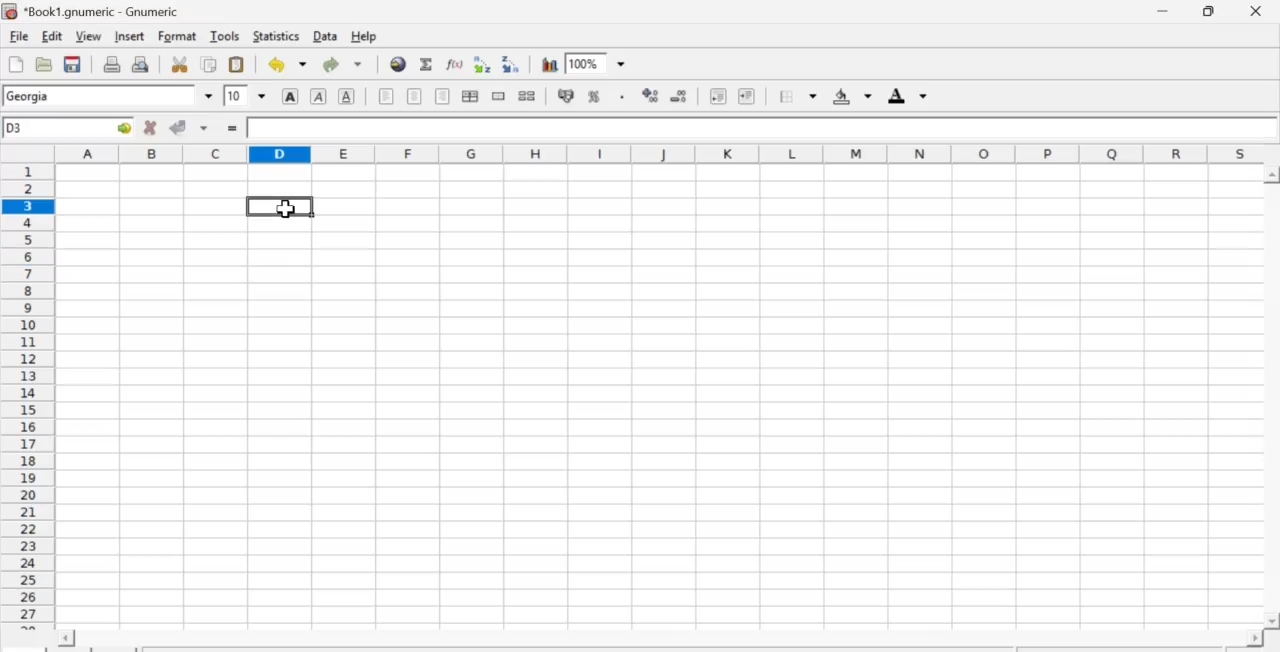  Describe the element at coordinates (13, 65) in the screenshot. I see `Create new workbook` at that location.